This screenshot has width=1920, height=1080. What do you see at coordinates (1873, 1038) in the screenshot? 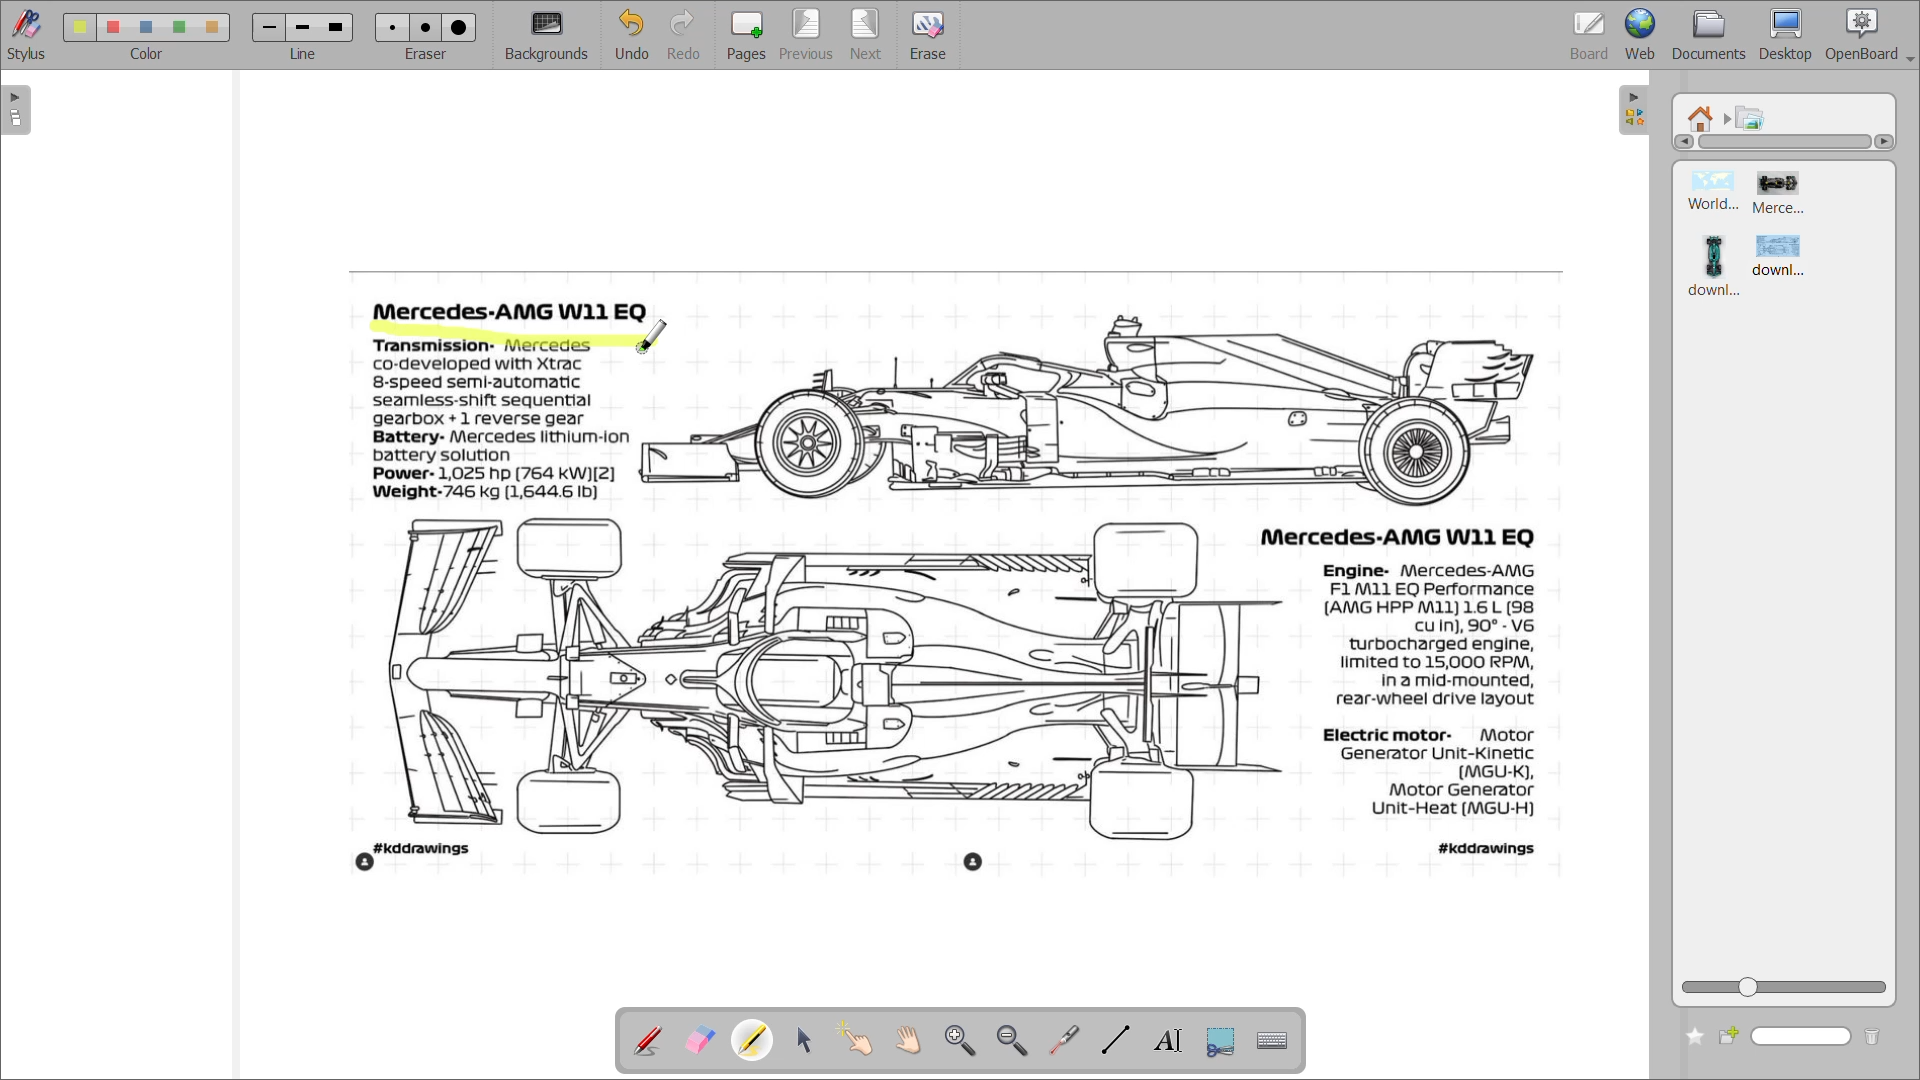
I see `delete` at bounding box center [1873, 1038].